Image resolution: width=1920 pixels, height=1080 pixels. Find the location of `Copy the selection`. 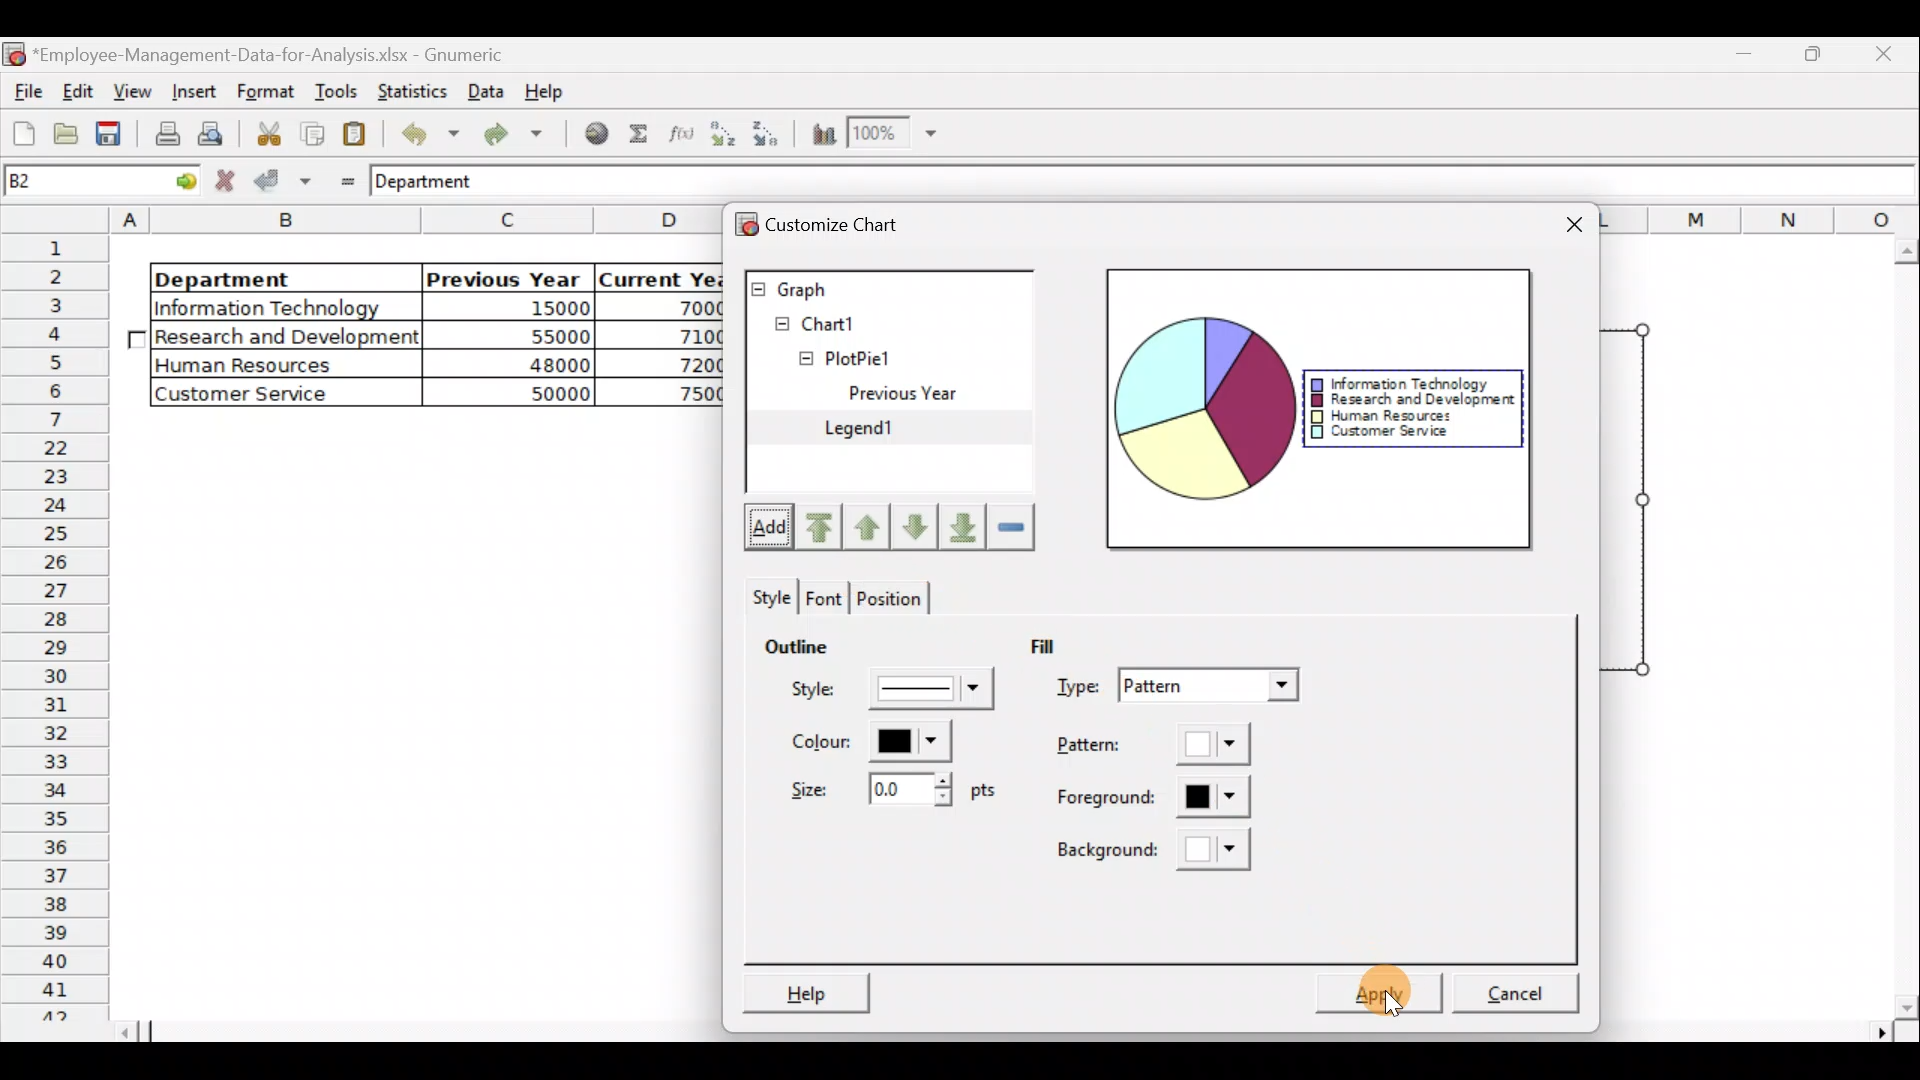

Copy the selection is located at coordinates (311, 134).